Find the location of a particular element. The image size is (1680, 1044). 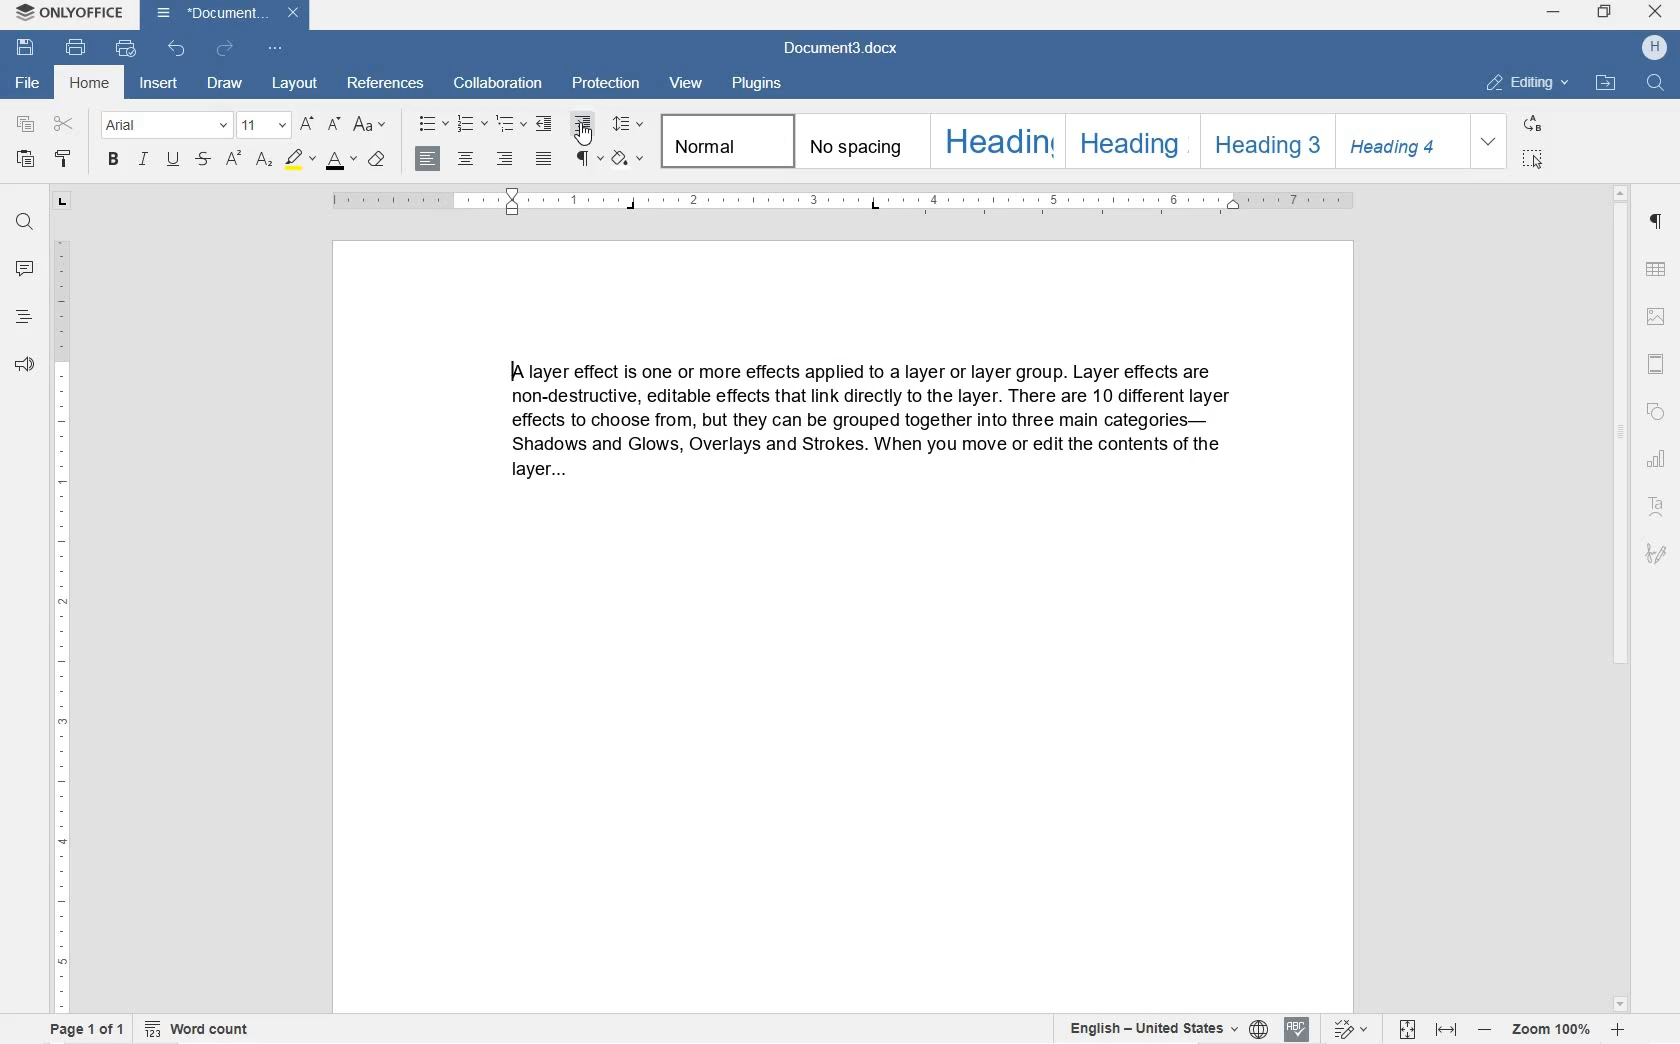

CUT is located at coordinates (66, 125).